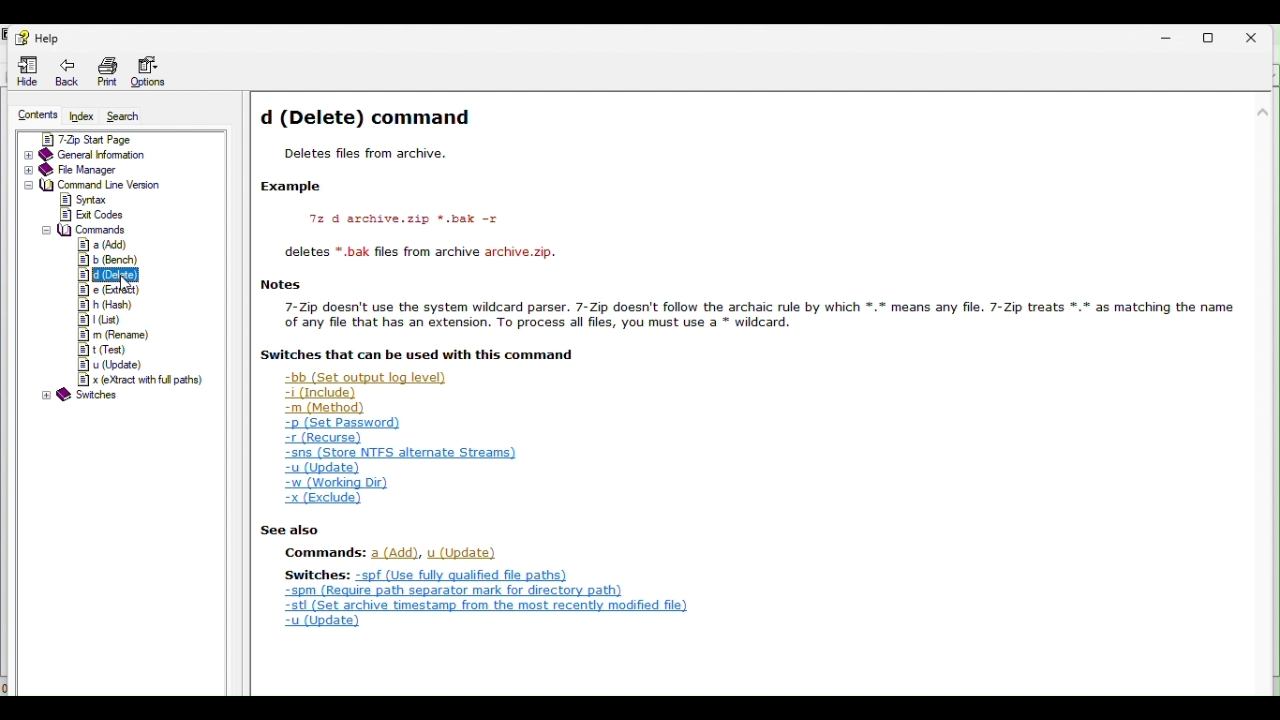 Image resolution: width=1280 pixels, height=720 pixels. What do you see at coordinates (1261, 264) in the screenshot?
I see `scroll bar` at bounding box center [1261, 264].